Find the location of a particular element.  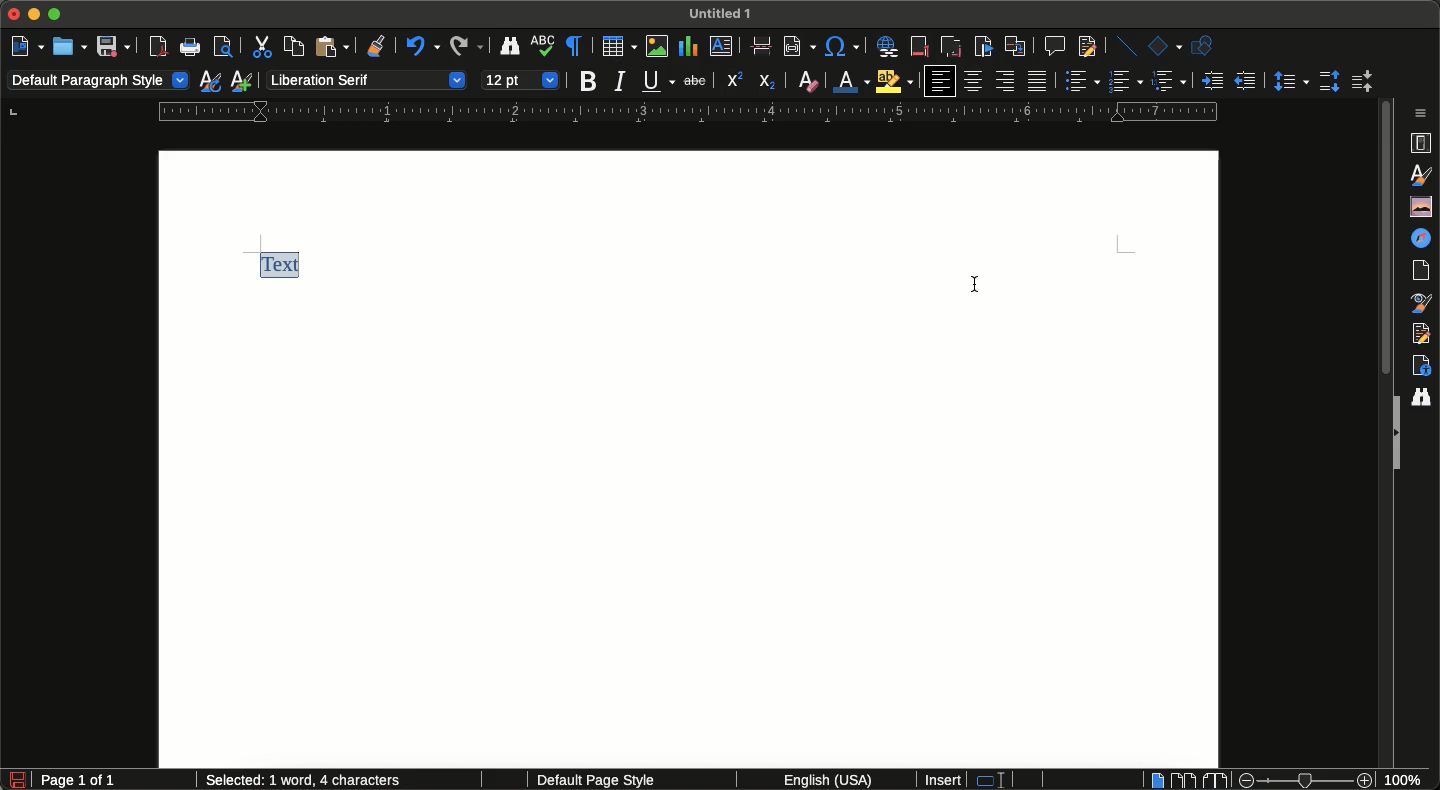

Insert line is located at coordinates (1123, 45).